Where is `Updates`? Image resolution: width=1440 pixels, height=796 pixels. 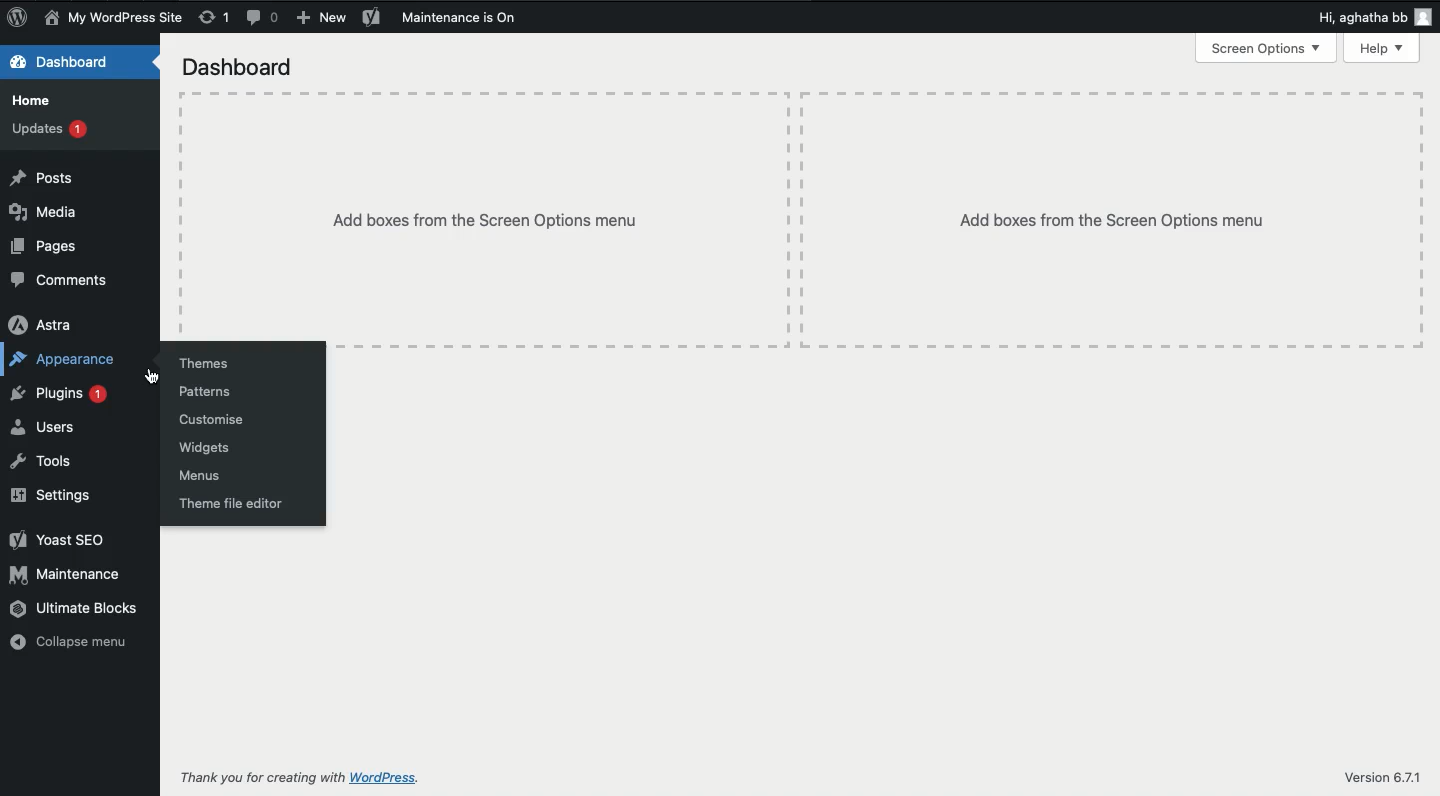 Updates is located at coordinates (44, 128).